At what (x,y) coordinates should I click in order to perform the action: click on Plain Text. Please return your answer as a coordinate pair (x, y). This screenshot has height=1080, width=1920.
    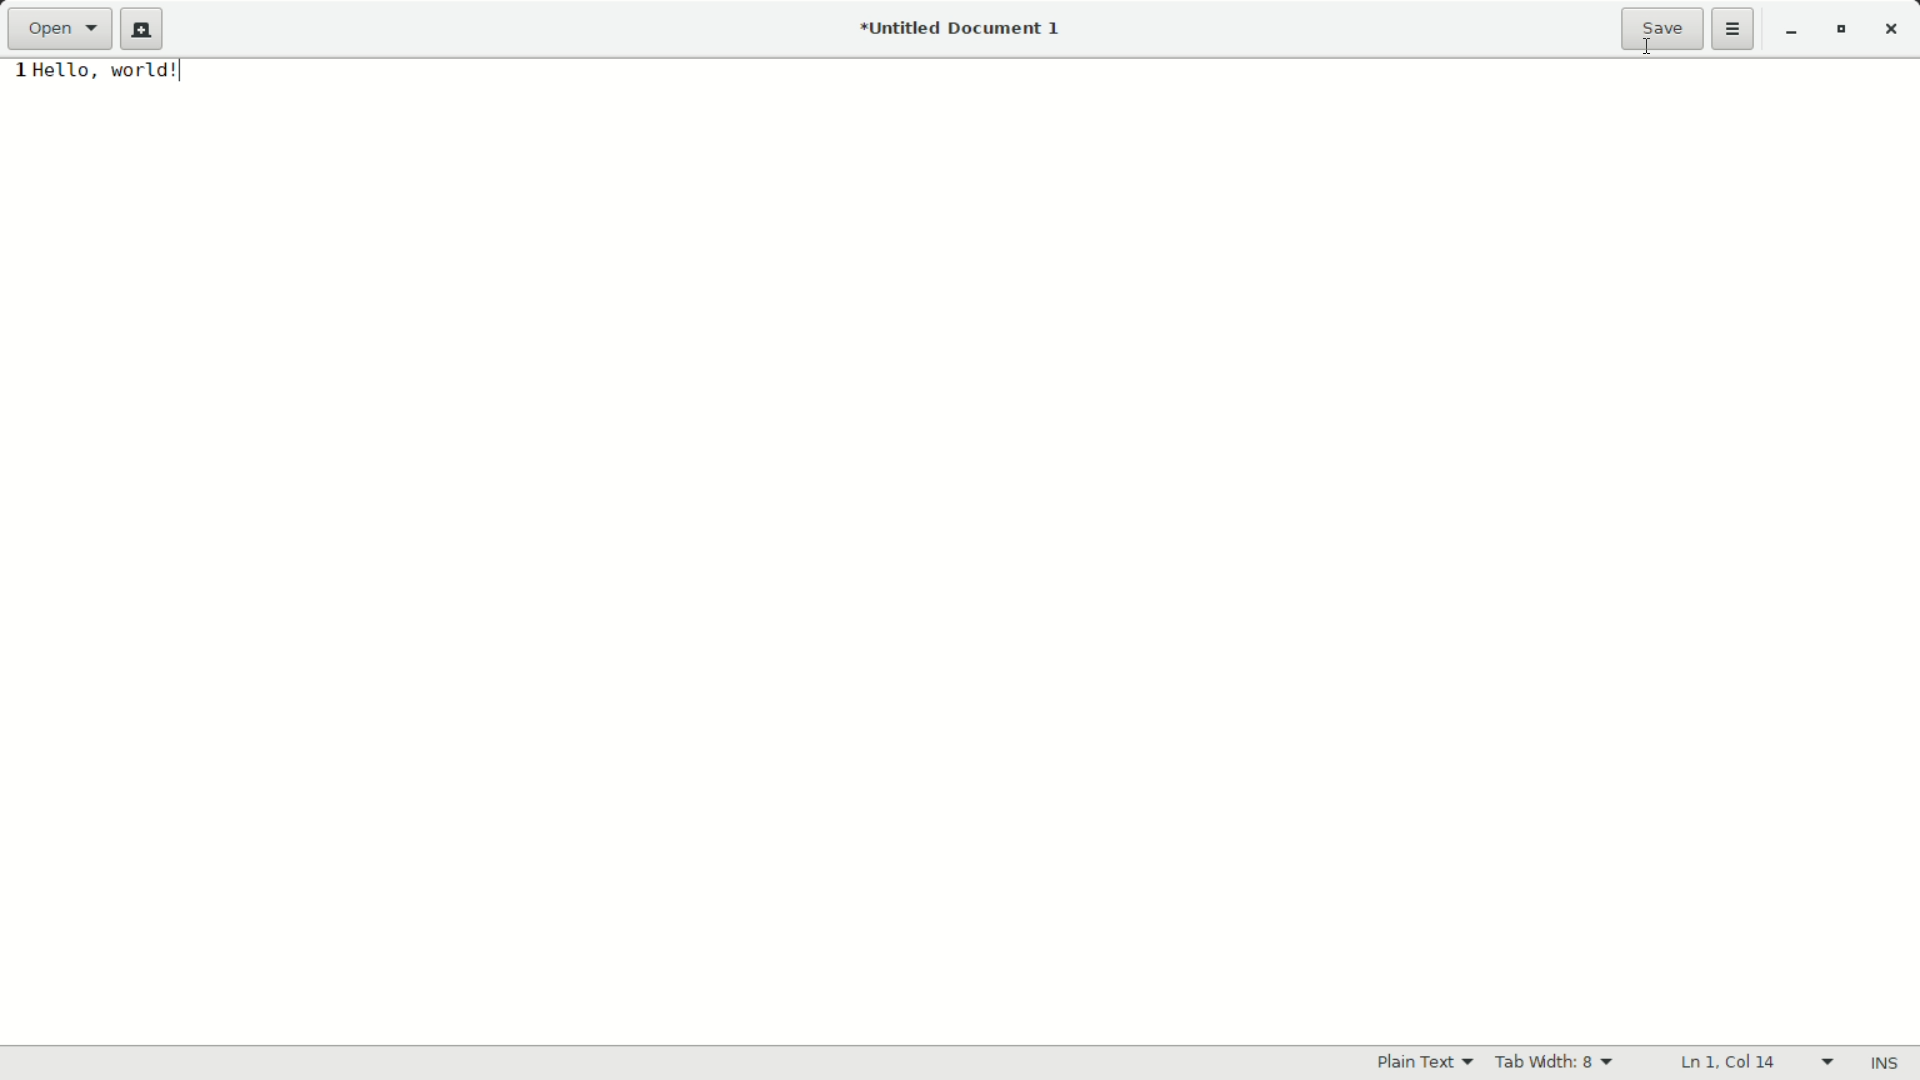
    Looking at the image, I should click on (1425, 1063).